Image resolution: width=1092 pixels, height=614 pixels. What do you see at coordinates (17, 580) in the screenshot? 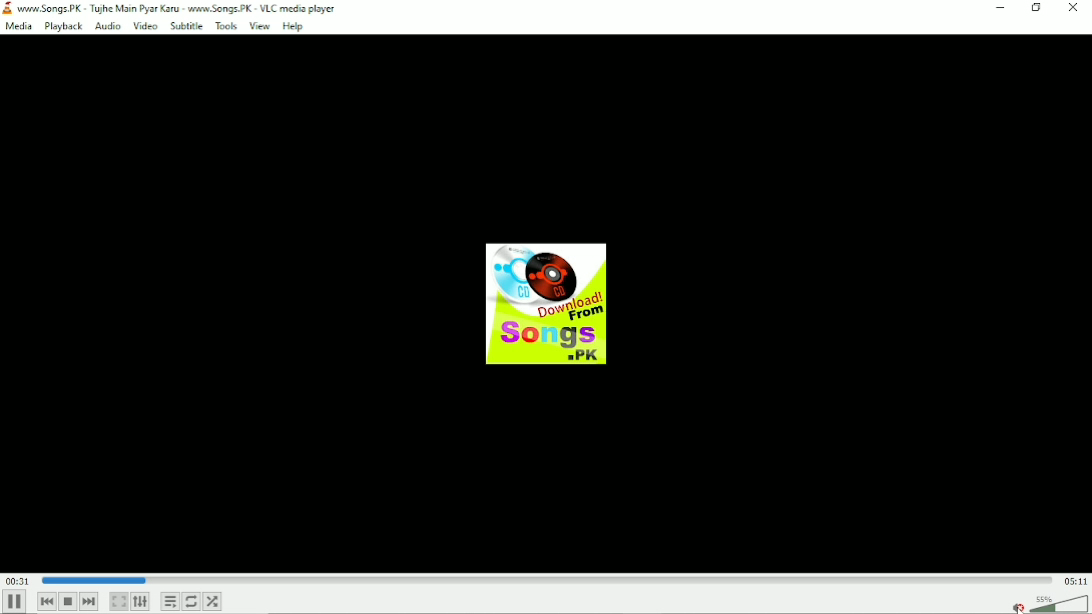
I see `Elapsed time` at bounding box center [17, 580].